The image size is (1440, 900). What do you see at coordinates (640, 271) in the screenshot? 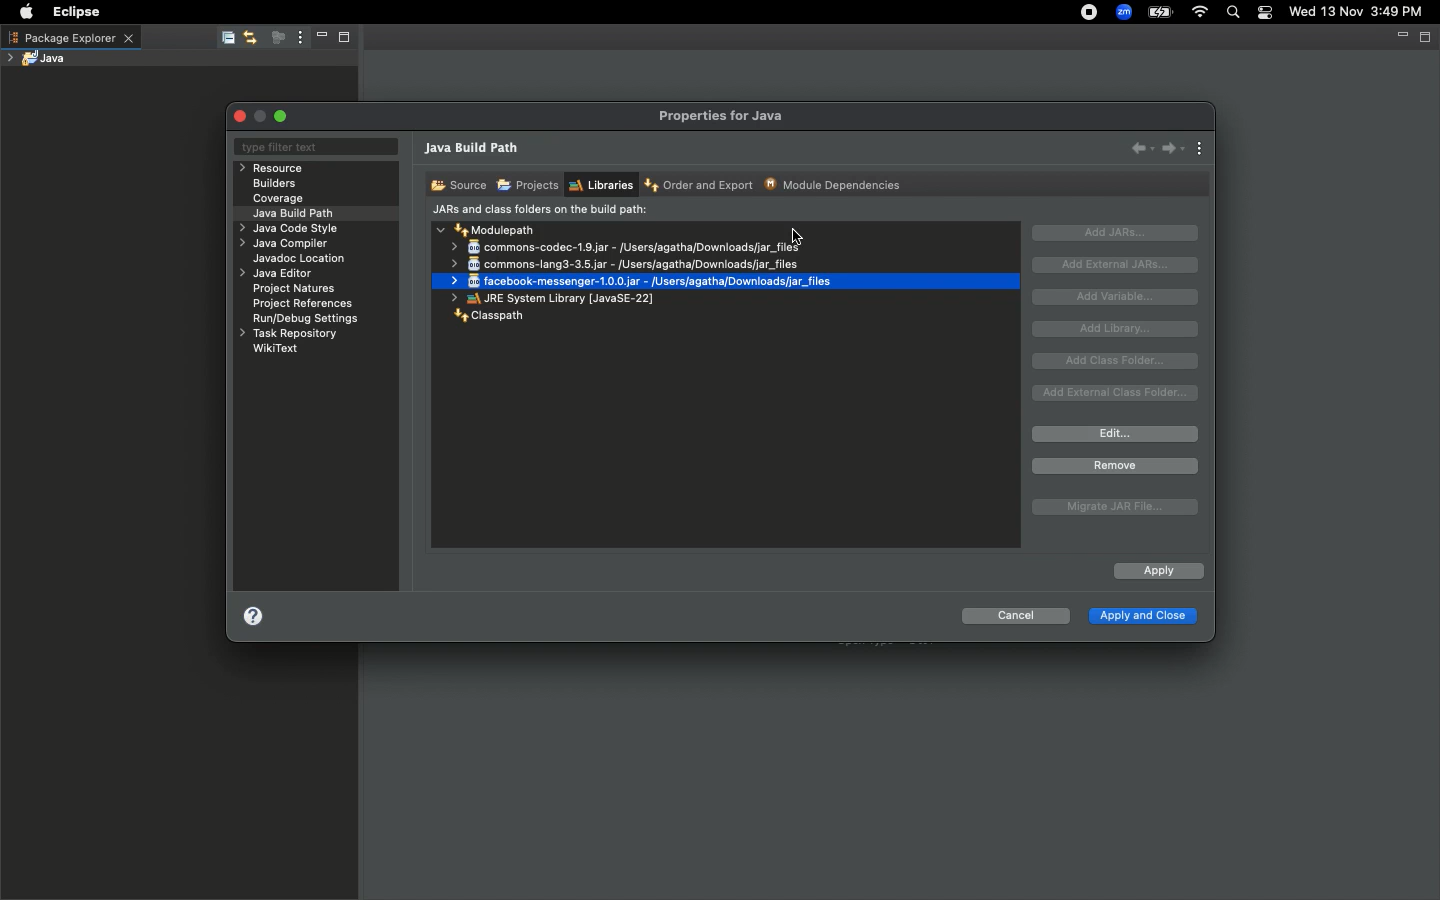
I see `commons-codec-1.9.jar - /users/agatha/Downloads/jar_files commons-lang3-3.5.jar - /Users/agatha/Downloads/jar_files facebook-messenger-1.0.0.jar - /Users/agatha/Downloads/jar_files JRE System Library [JavaSE-22]` at bounding box center [640, 271].